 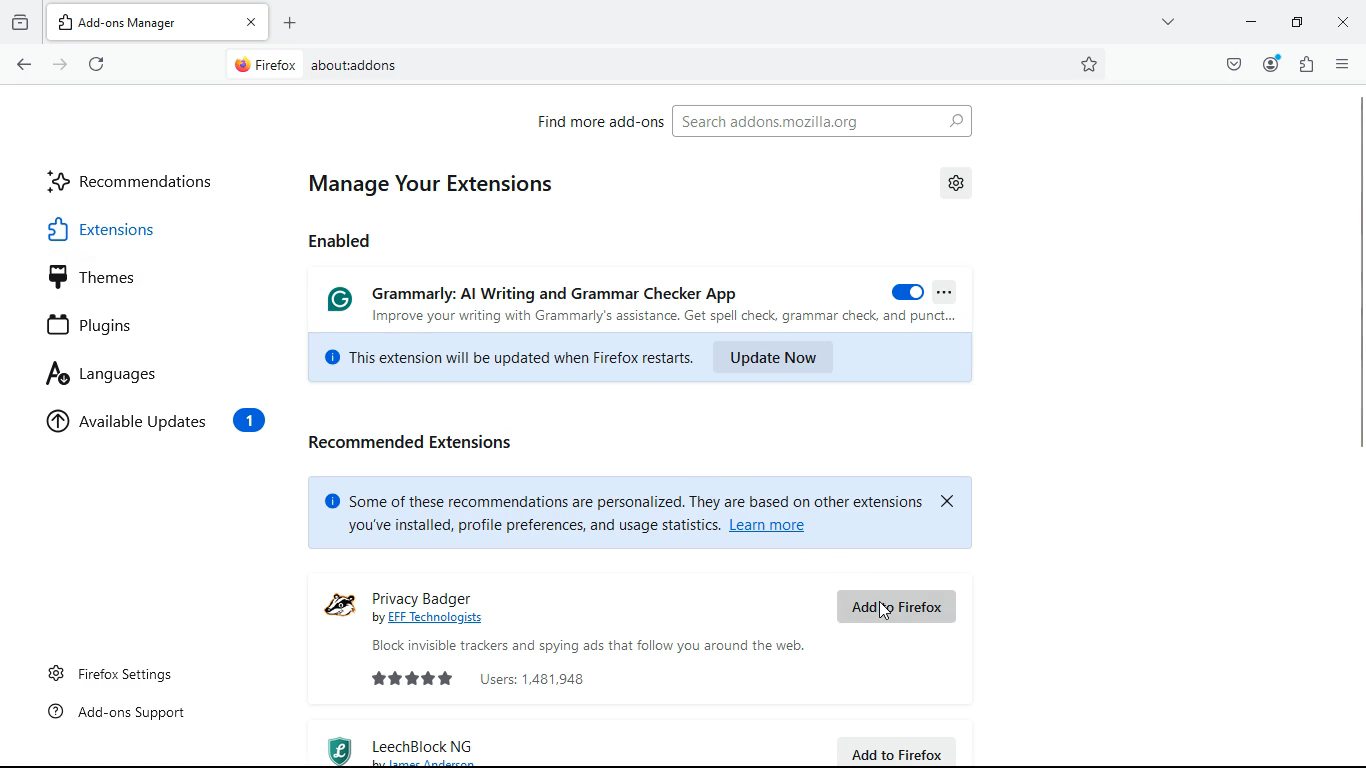 What do you see at coordinates (290, 23) in the screenshot?
I see `open new tab` at bounding box center [290, 23].